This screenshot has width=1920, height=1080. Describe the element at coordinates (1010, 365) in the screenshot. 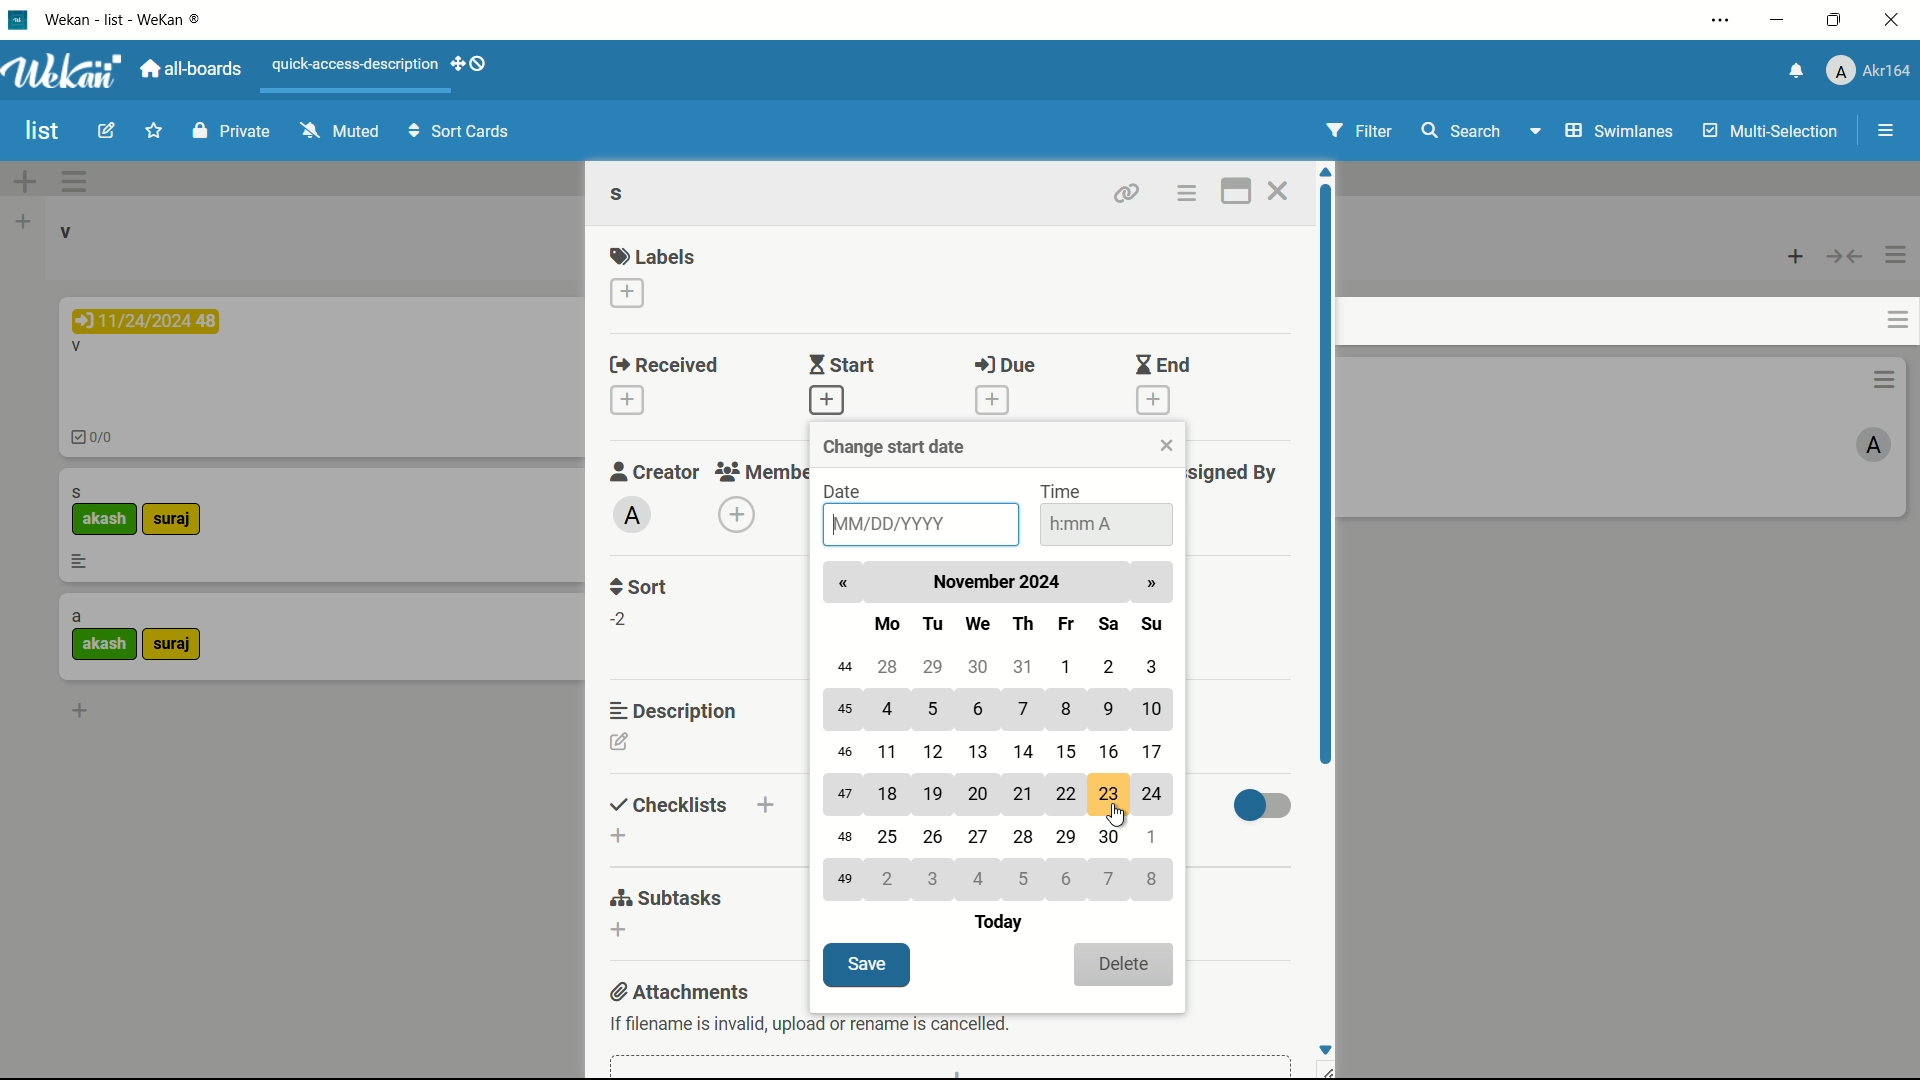

I see `due` at that location.